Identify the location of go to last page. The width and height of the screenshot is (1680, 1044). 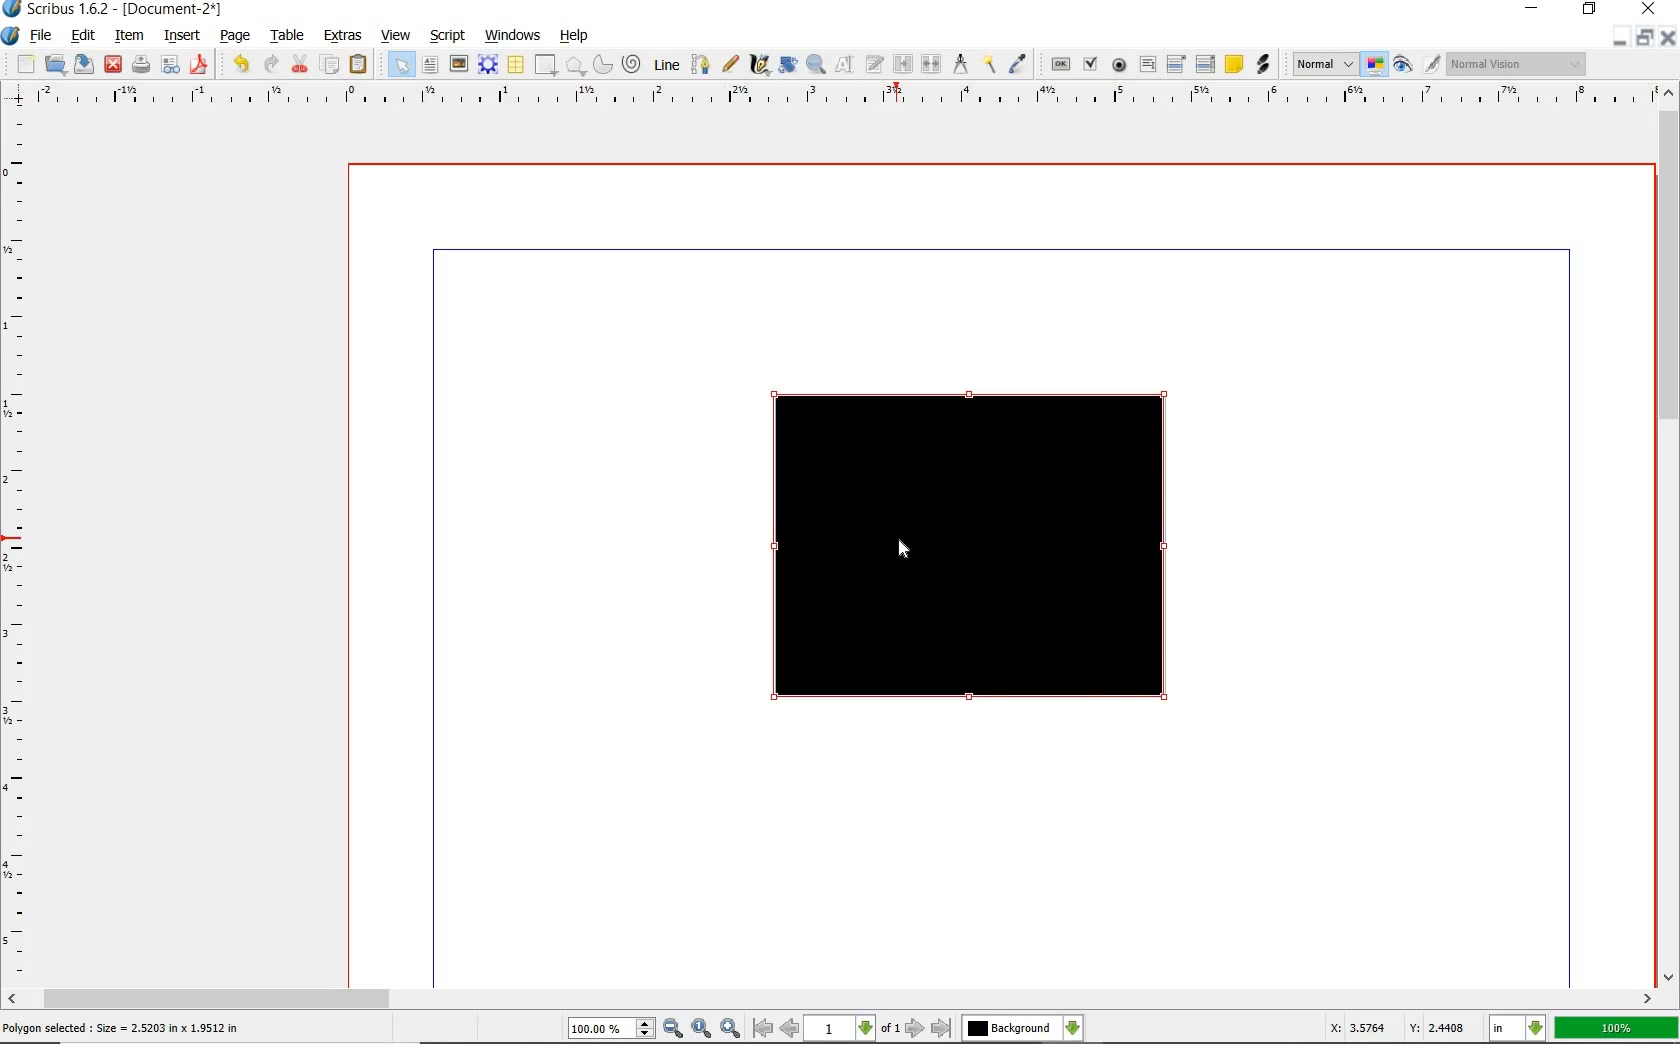
(942, 1027).